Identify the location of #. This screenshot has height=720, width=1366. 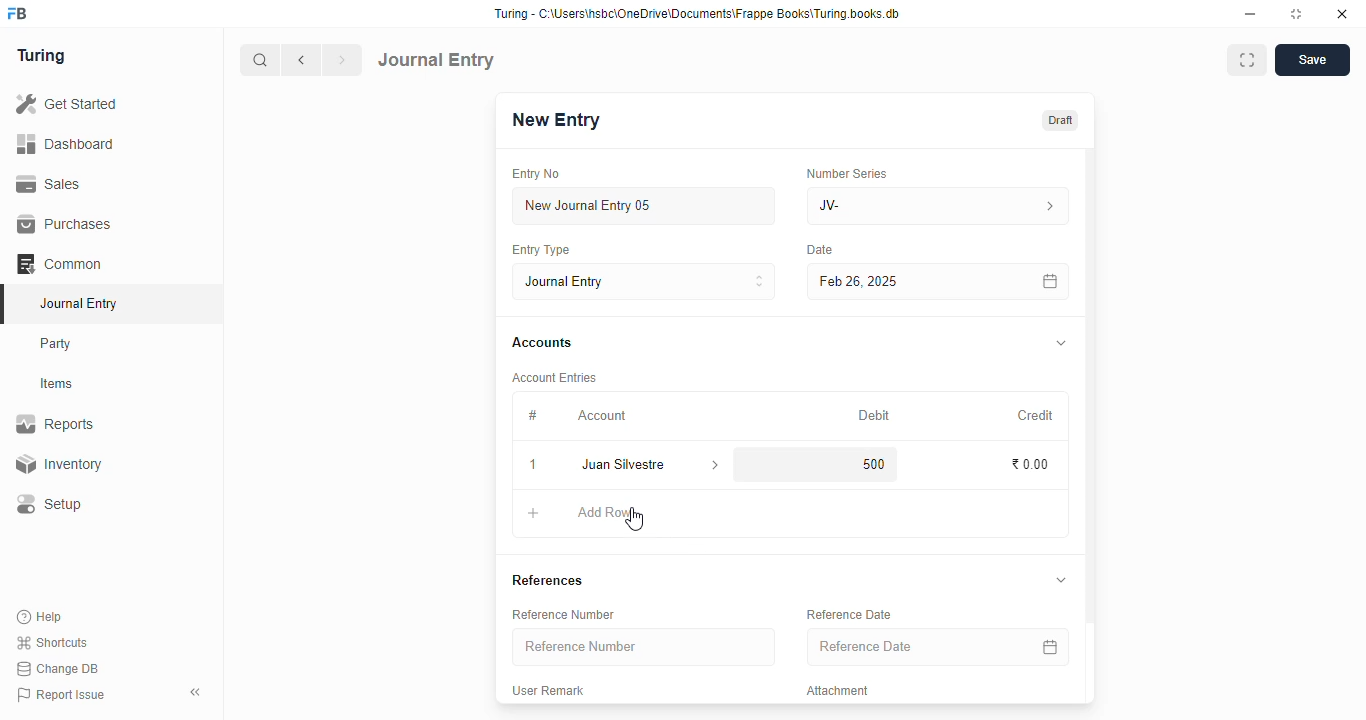
(533, 415).